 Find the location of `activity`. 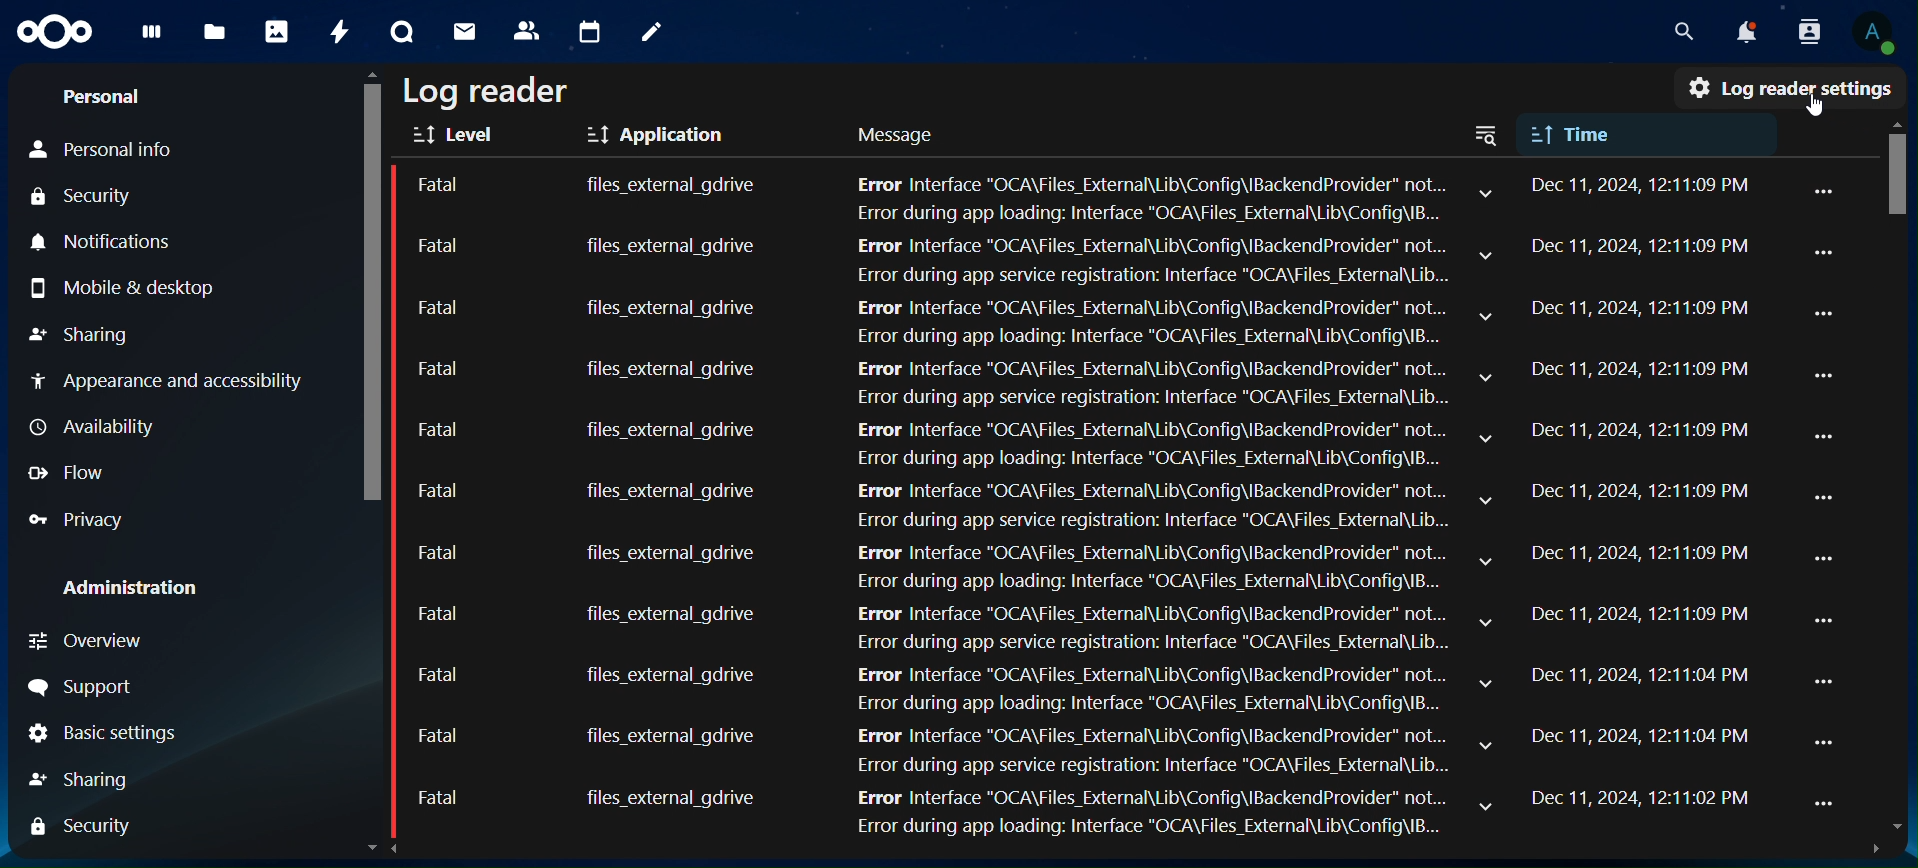

activity is located at coordinates (340, 34).